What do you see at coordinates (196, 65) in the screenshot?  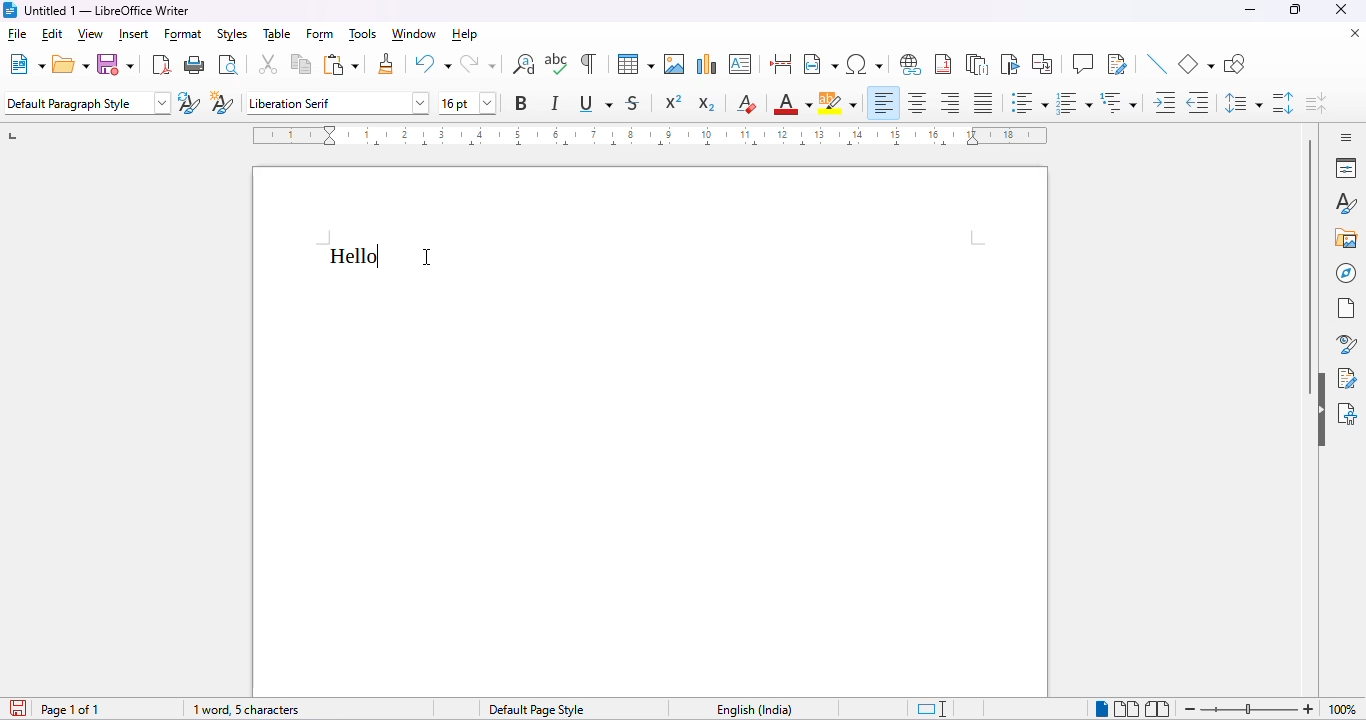 I see `print` at bounding box center [196, 65].